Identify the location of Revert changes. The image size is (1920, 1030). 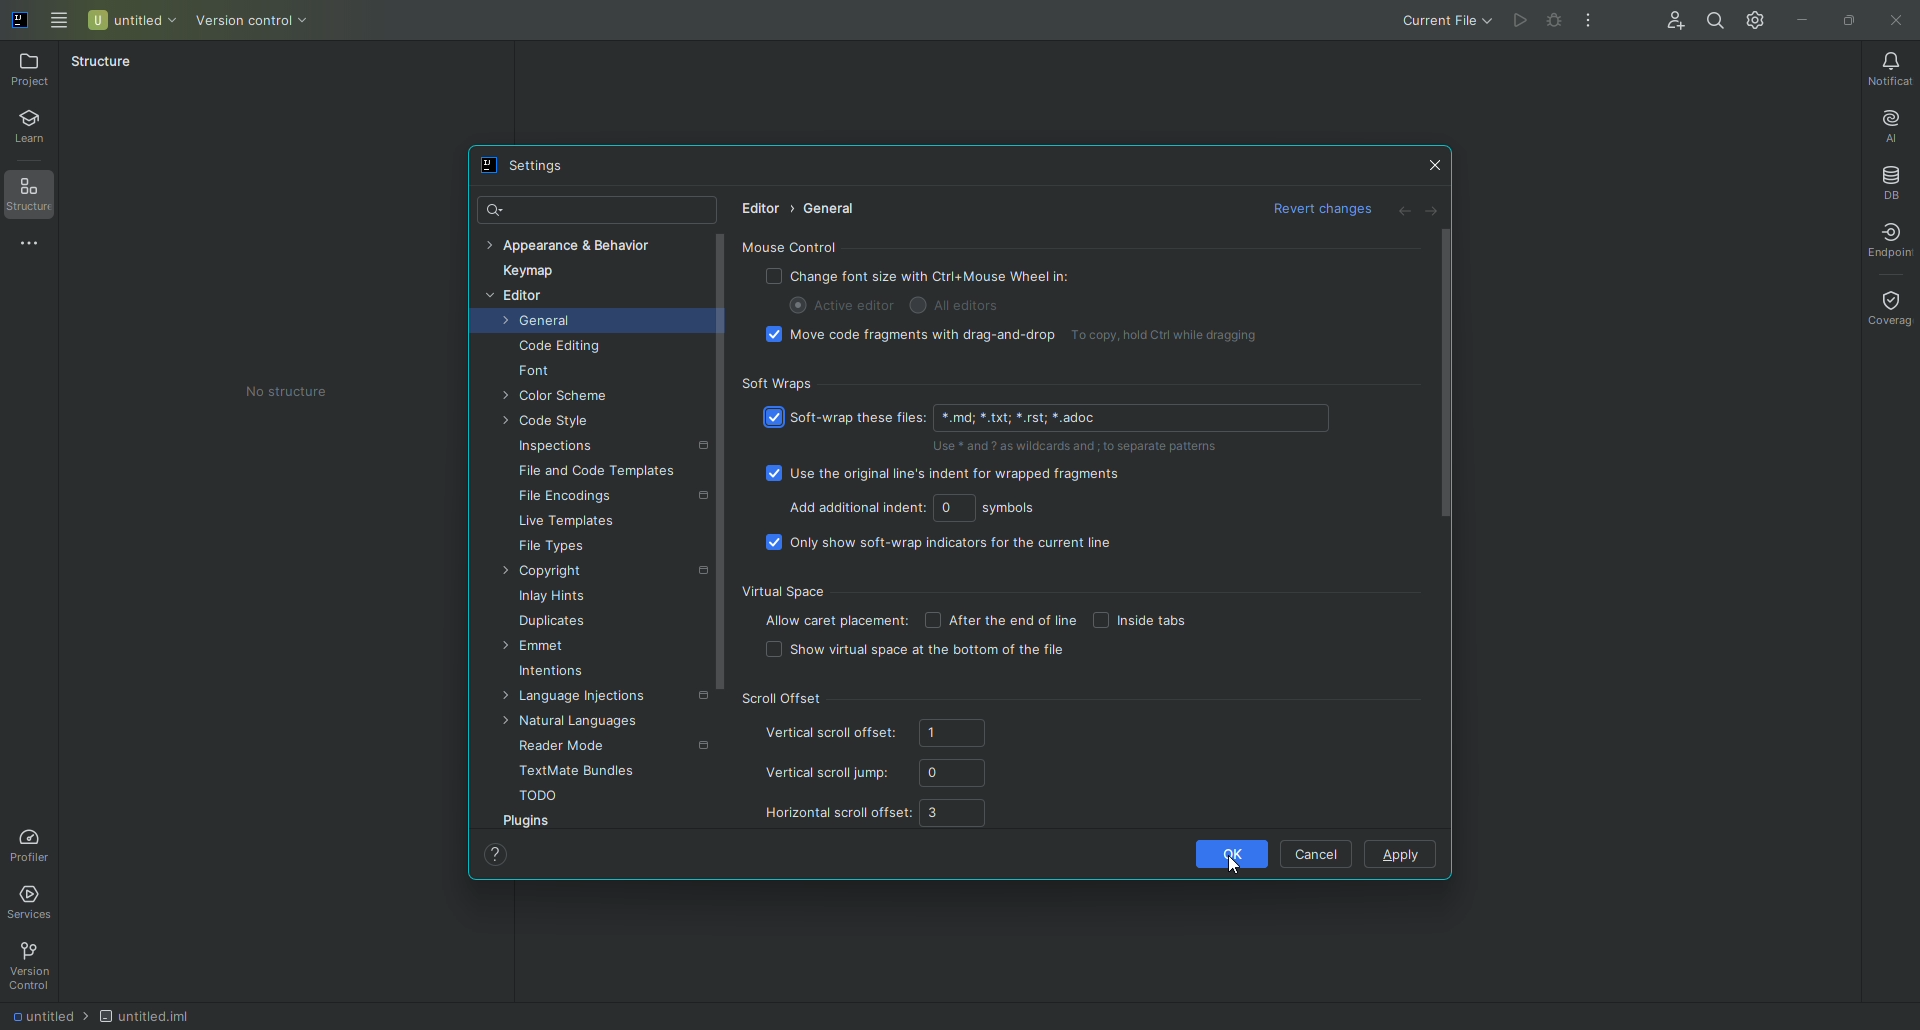
(1315, 209).